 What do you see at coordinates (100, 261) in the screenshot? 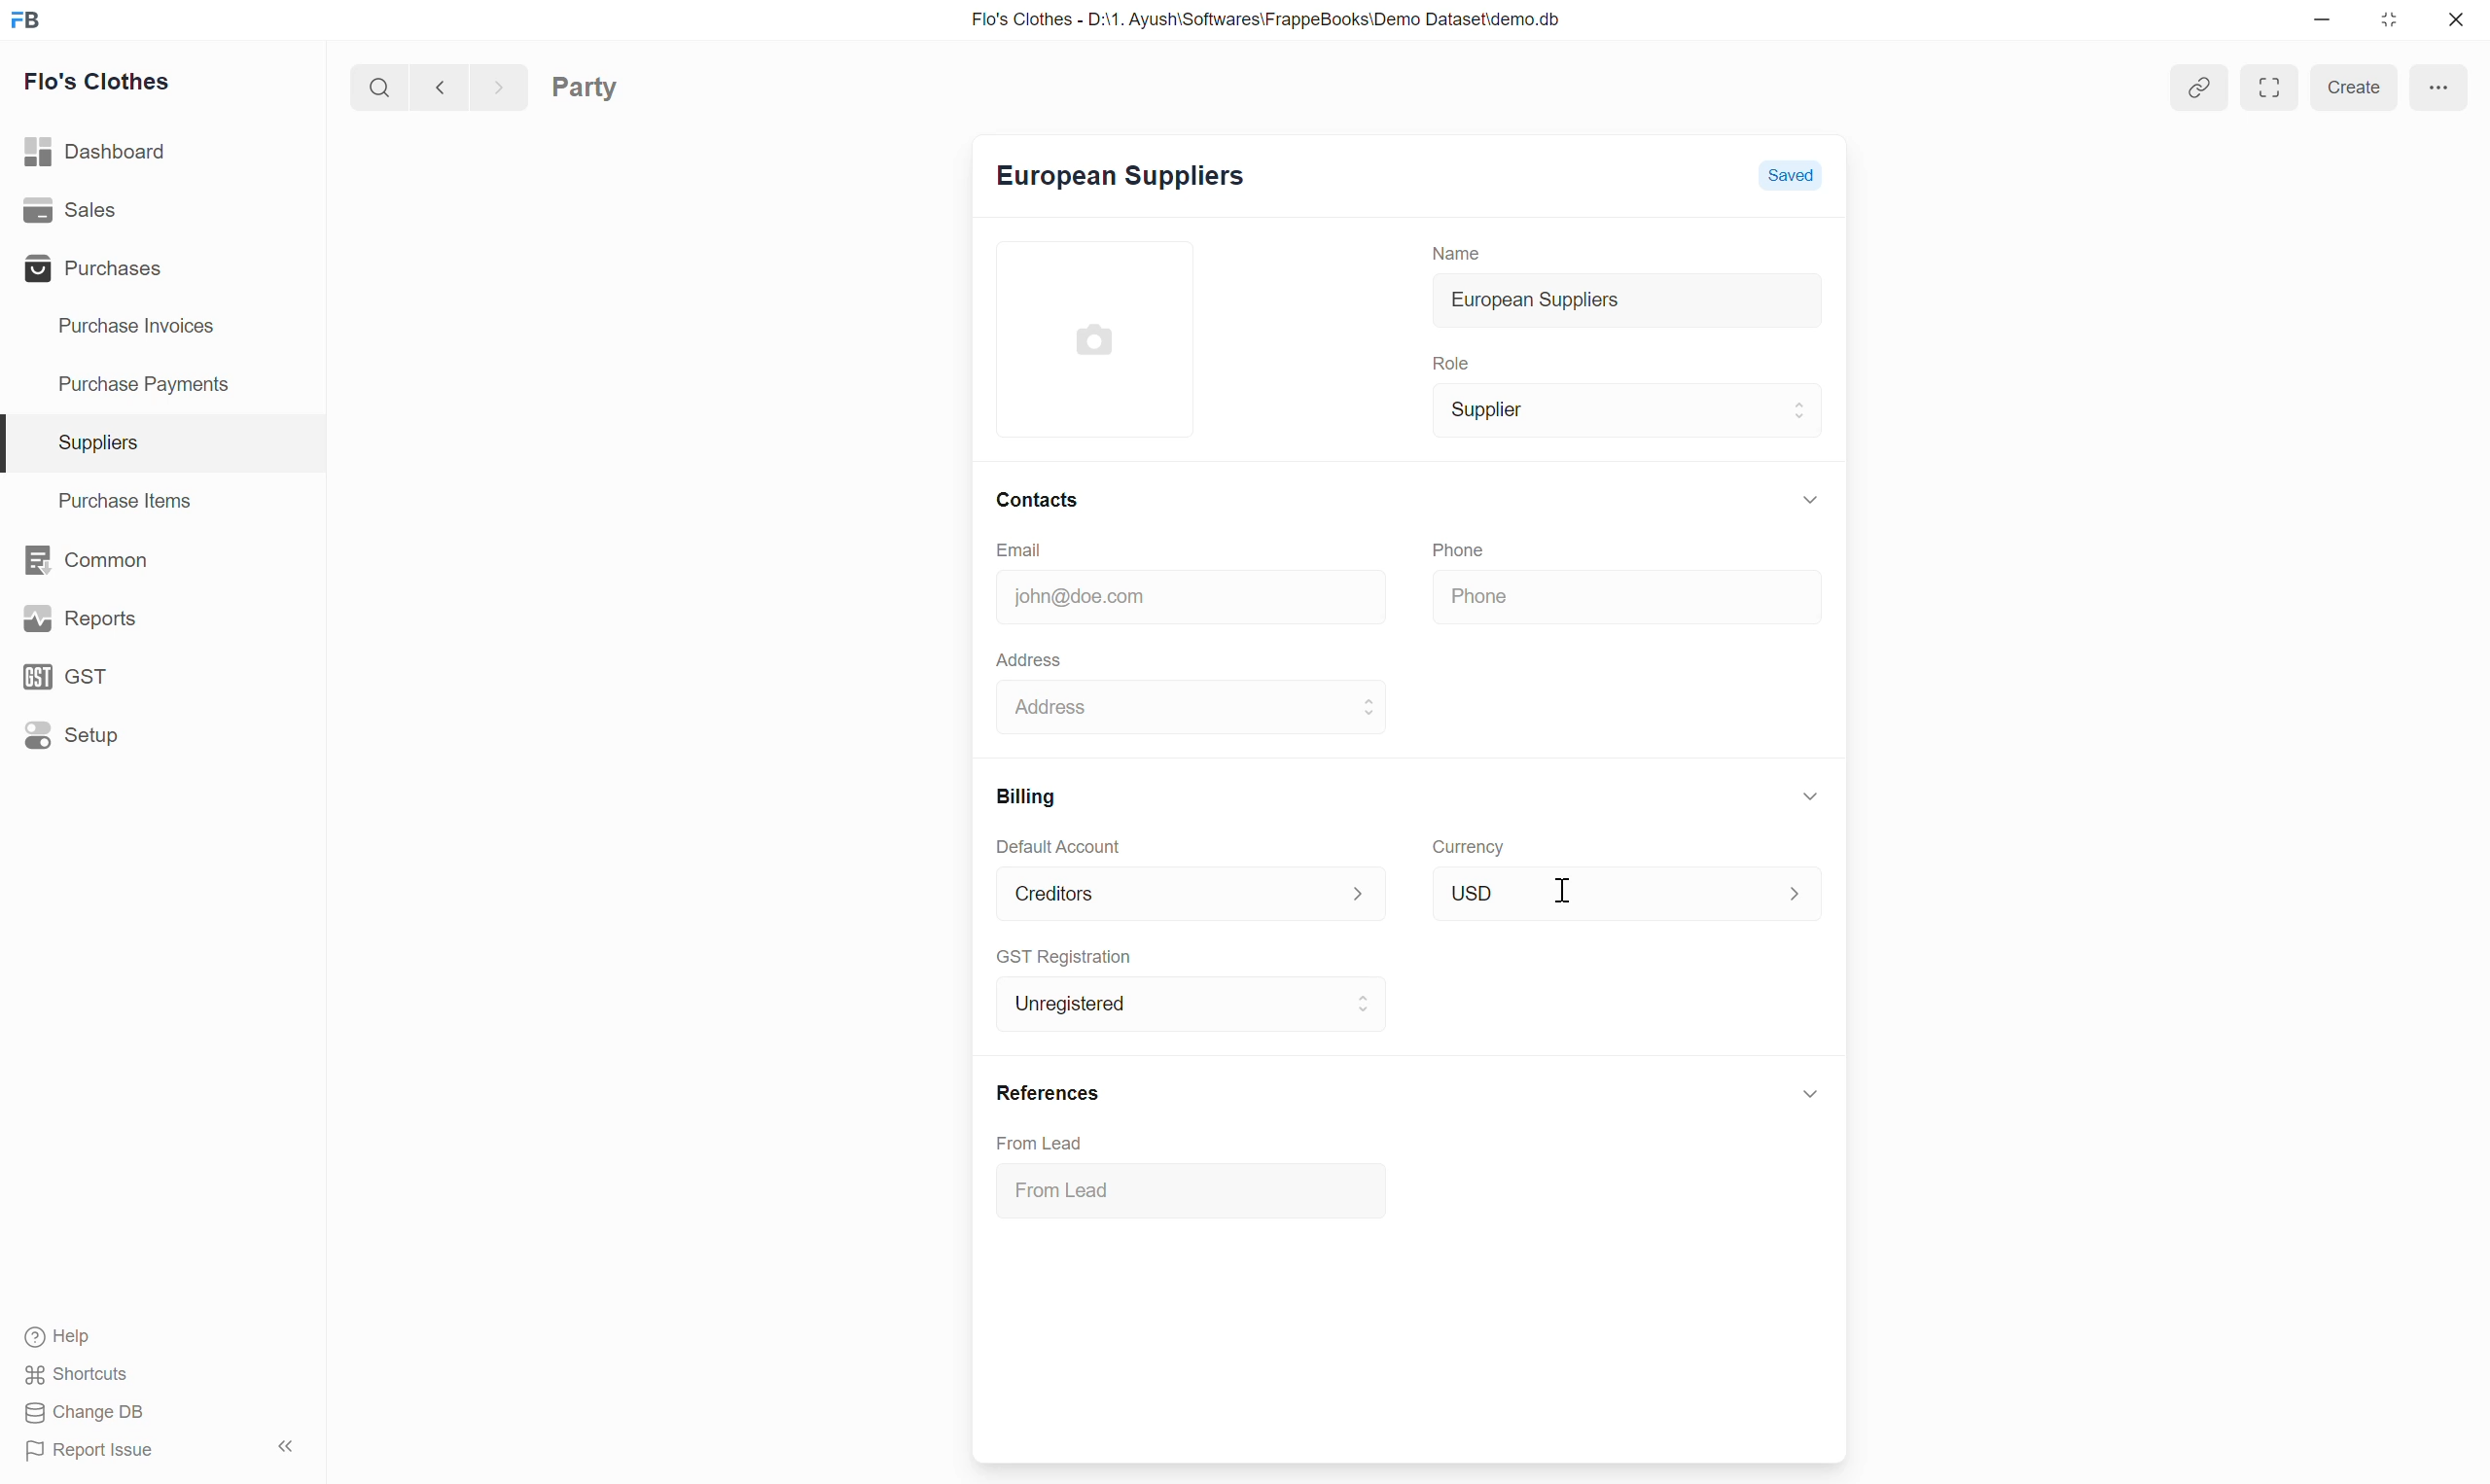
I see `Purchases` at bounding box center [100, 261].